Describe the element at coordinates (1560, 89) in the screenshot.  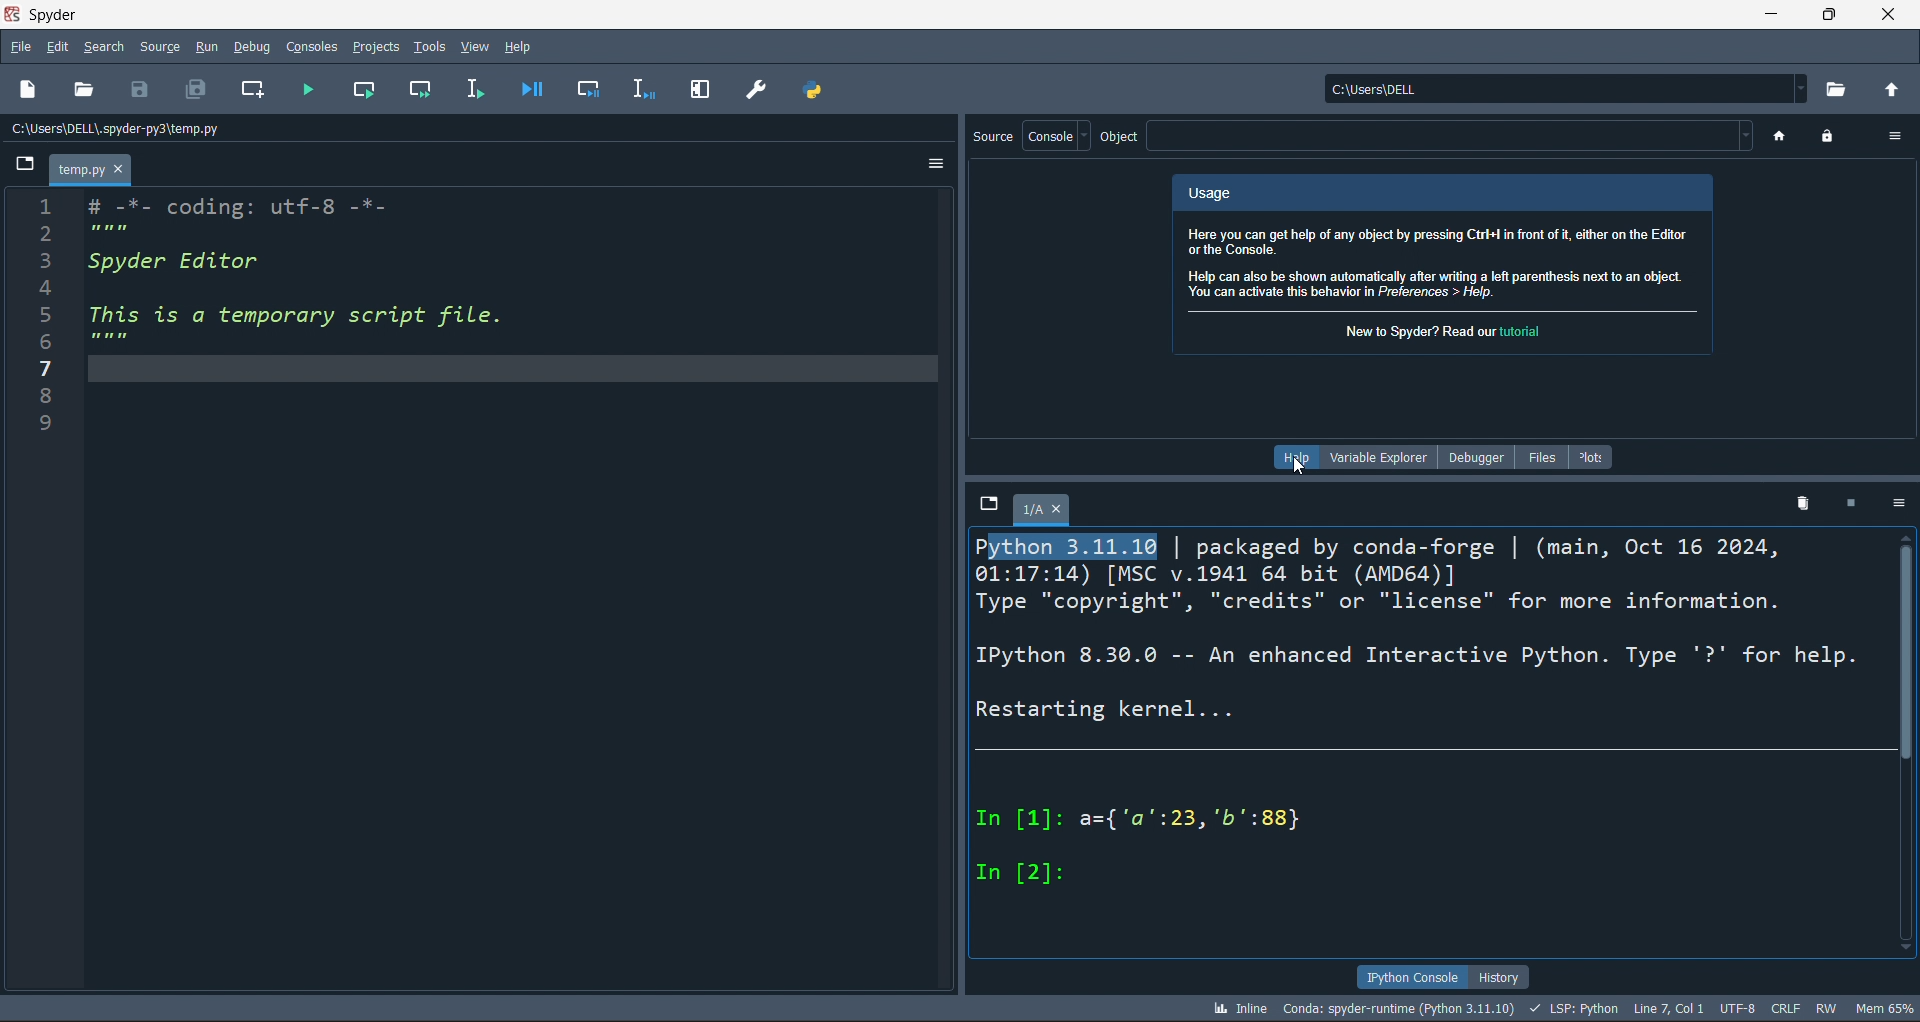
I see `current directory: c:\users\dell` at that location.